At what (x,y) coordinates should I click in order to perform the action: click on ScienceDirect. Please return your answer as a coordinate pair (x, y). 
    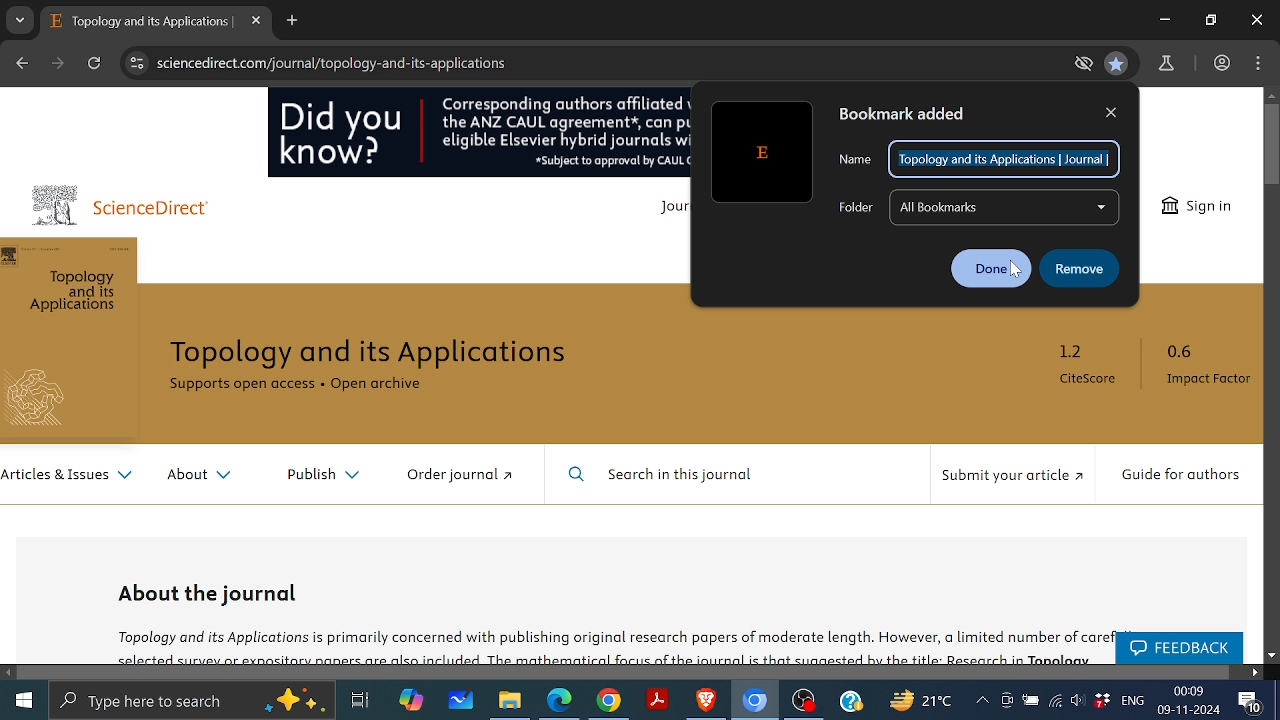
    Looking at the image, I should click on (163, 210).